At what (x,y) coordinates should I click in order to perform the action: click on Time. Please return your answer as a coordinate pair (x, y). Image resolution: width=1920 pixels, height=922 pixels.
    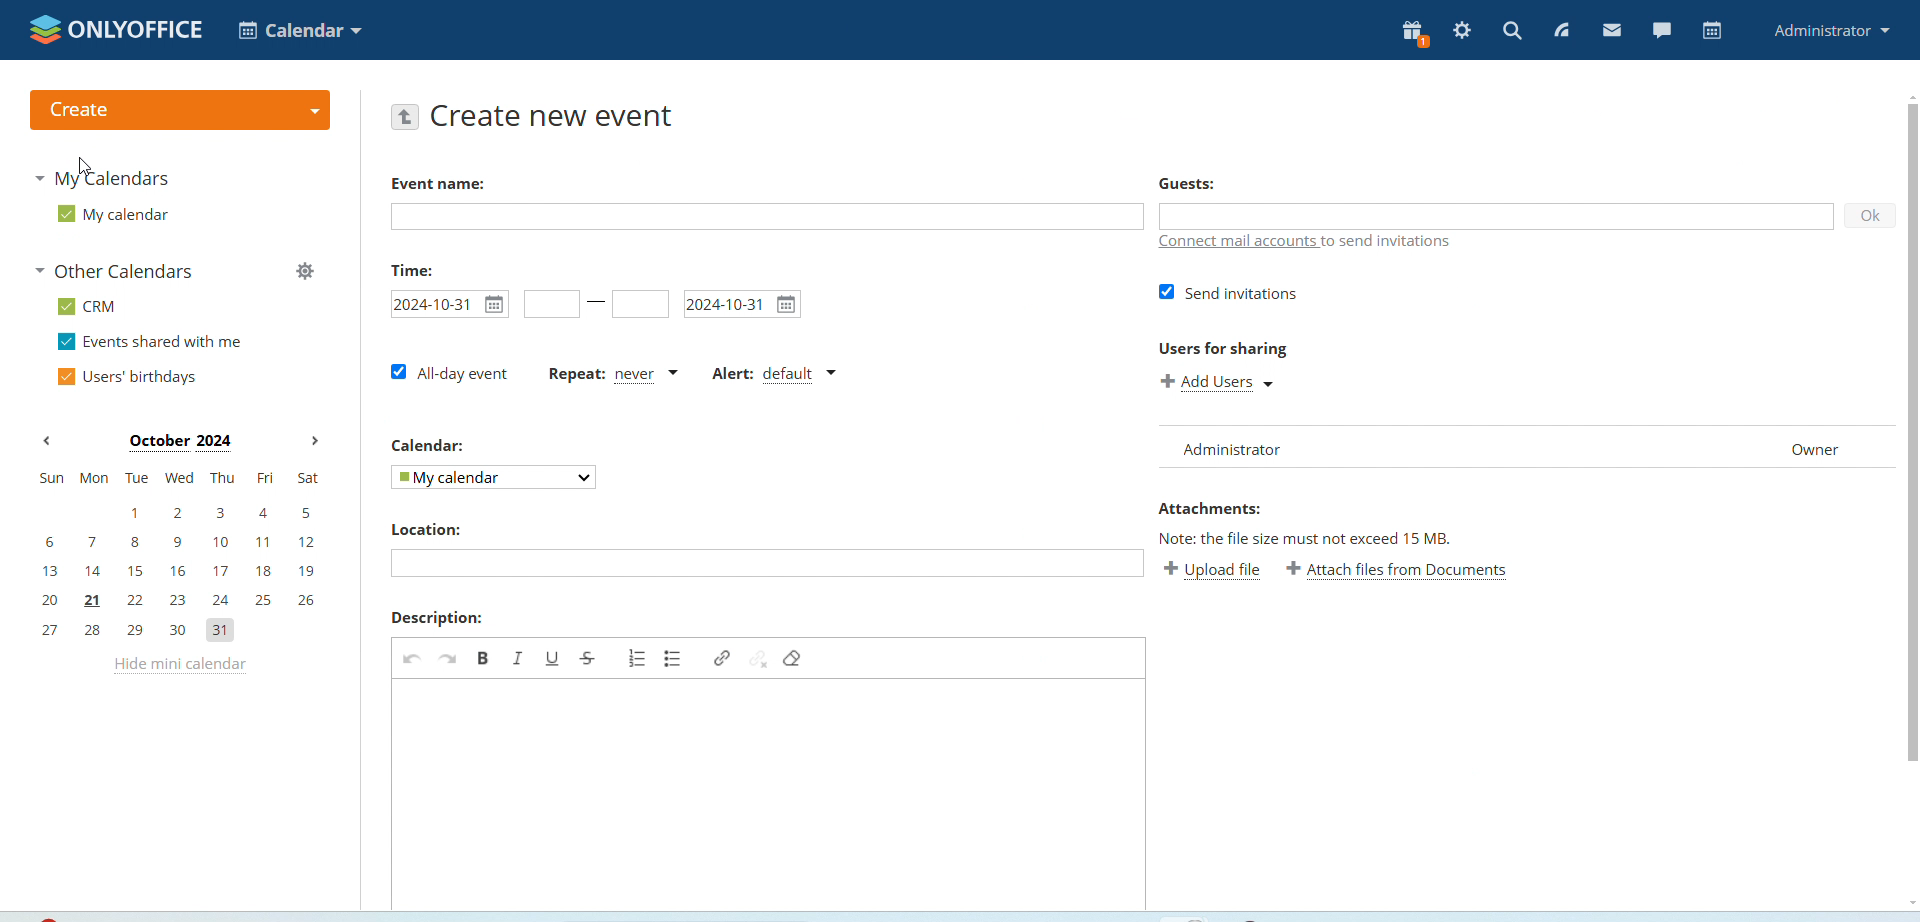
    Looking at the image, I should click on (413, 271).